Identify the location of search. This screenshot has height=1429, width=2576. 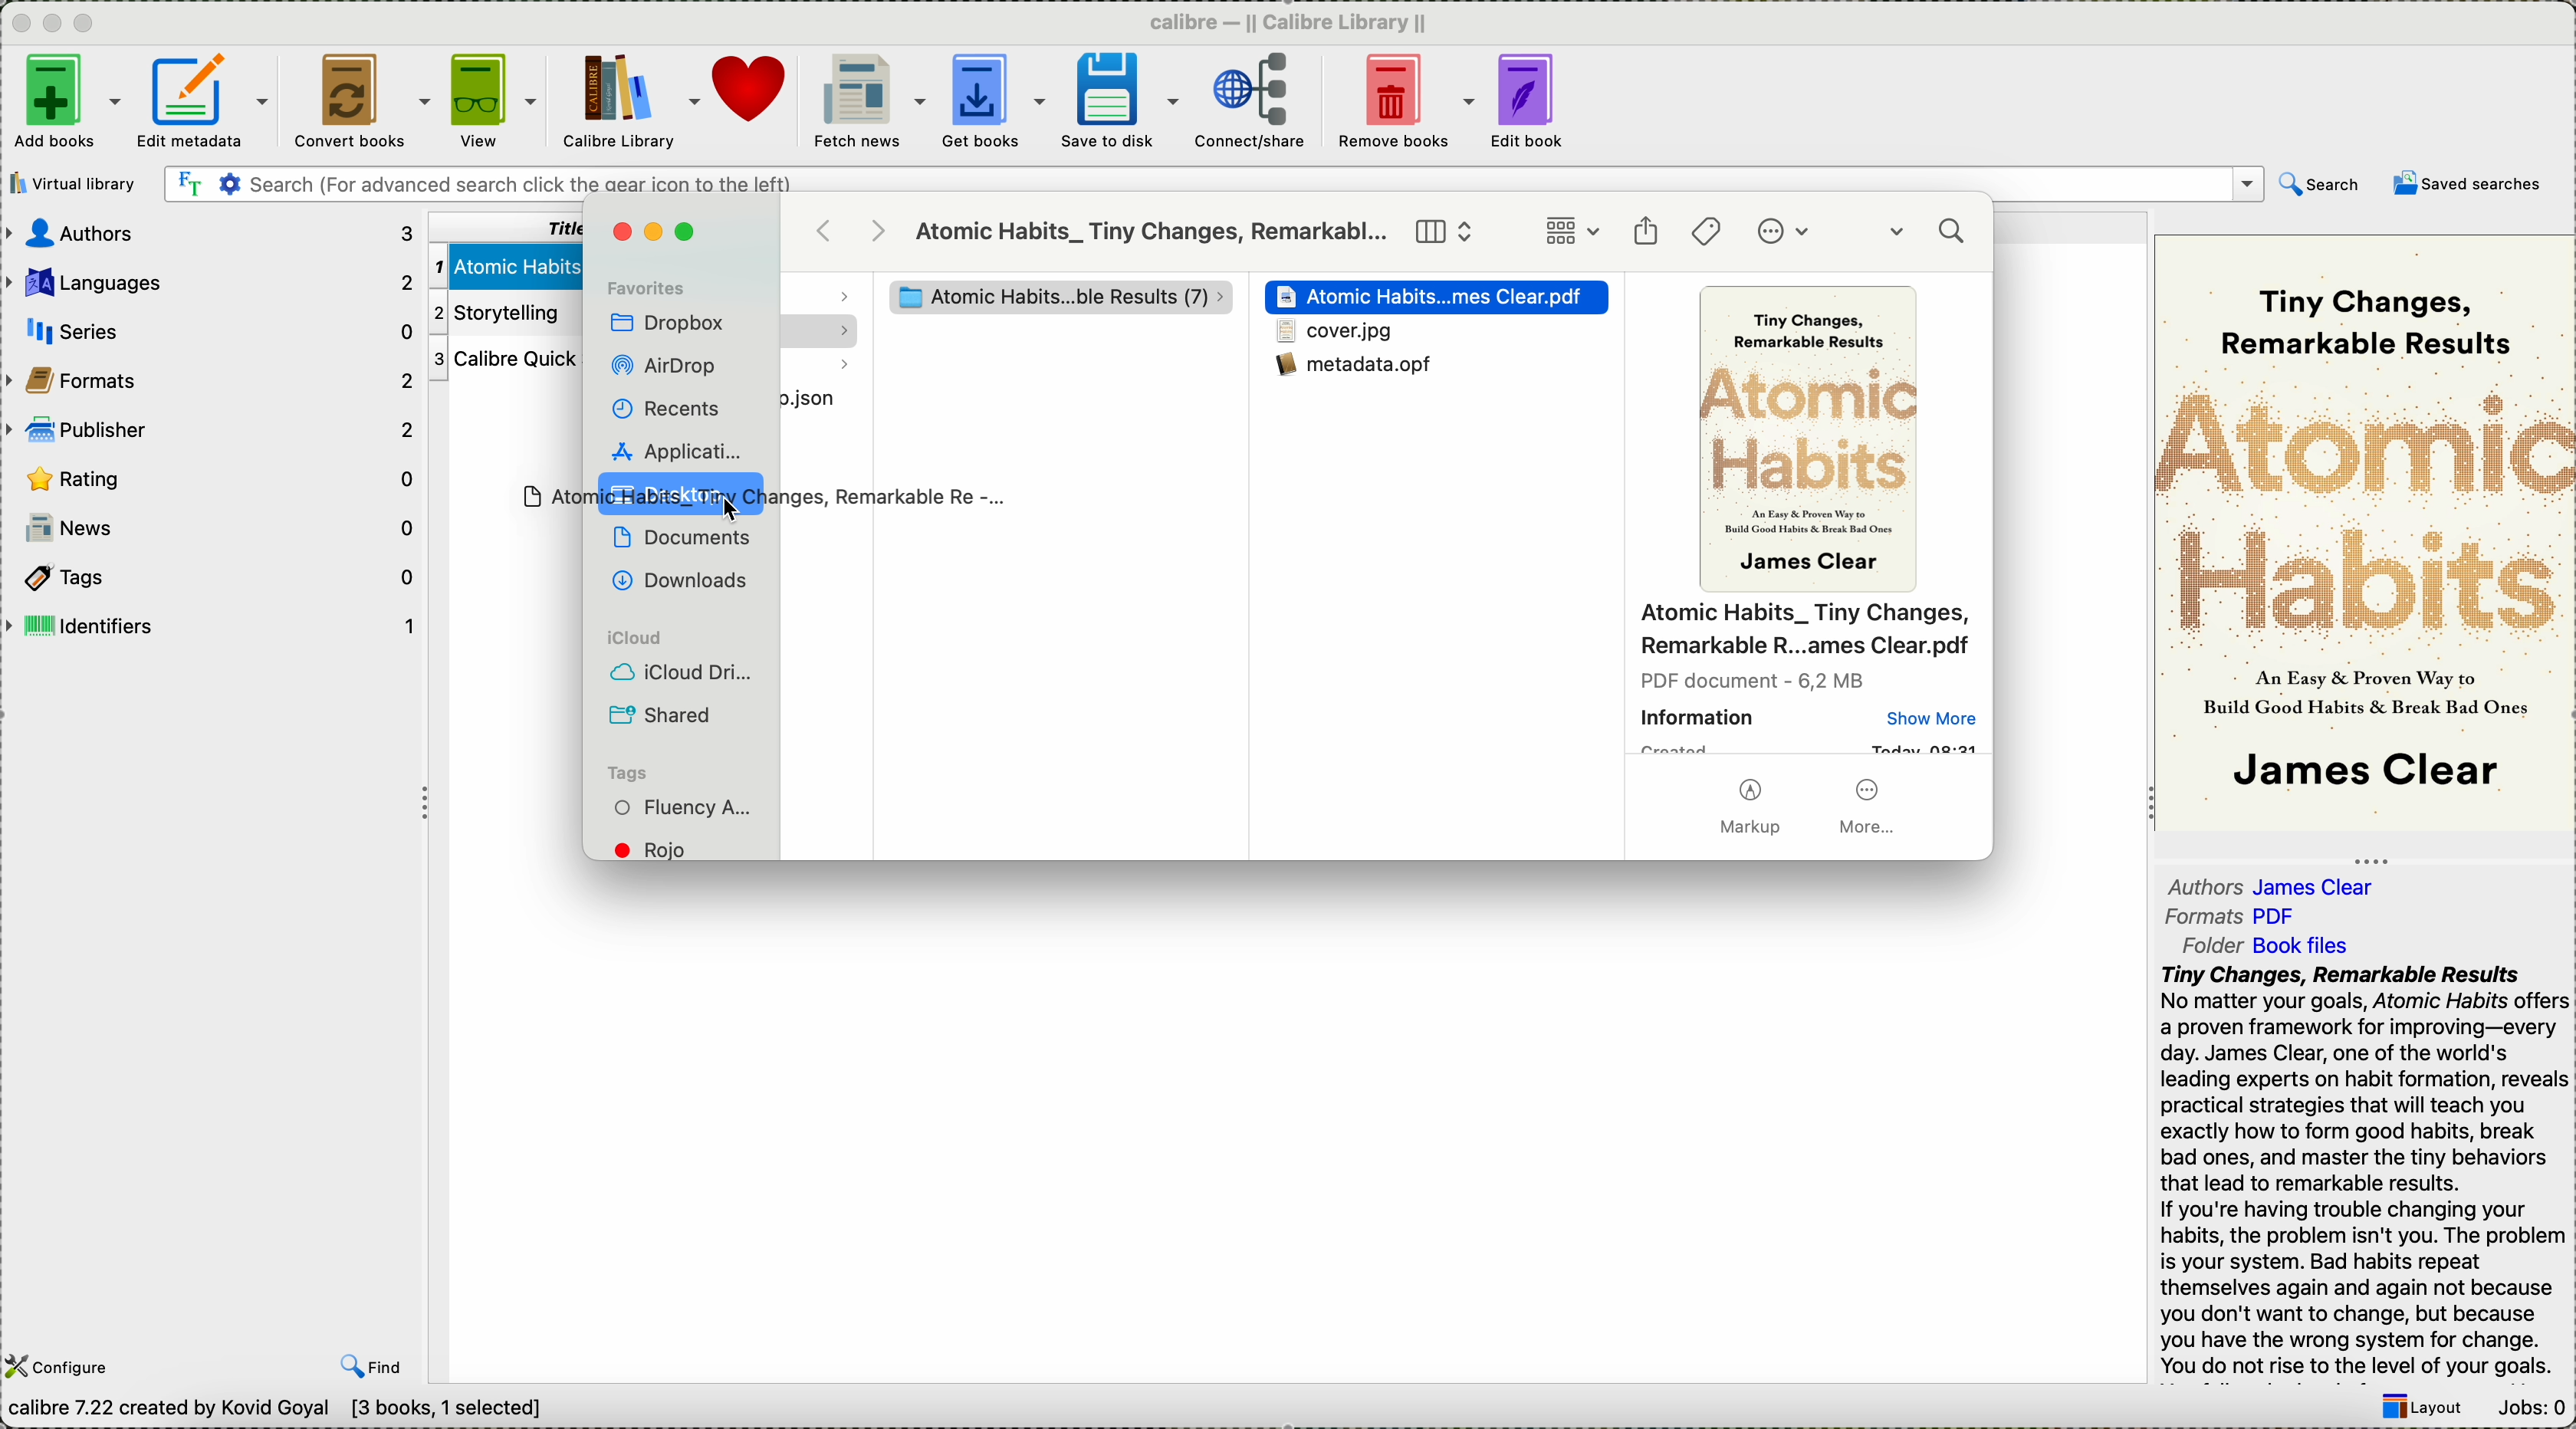
(2321, 188).